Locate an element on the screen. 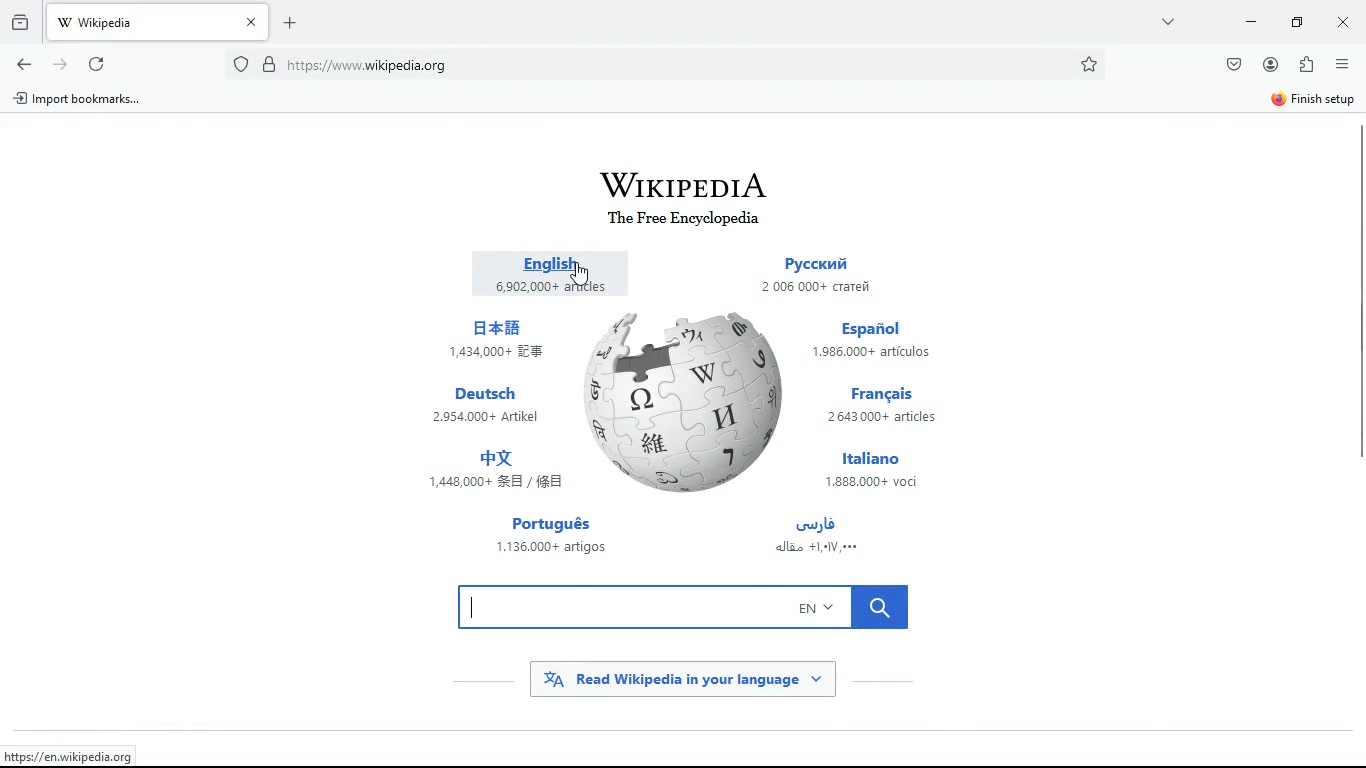 The height and width of the screenshot is (768, 1366). english is located at coordinates (546, 271).